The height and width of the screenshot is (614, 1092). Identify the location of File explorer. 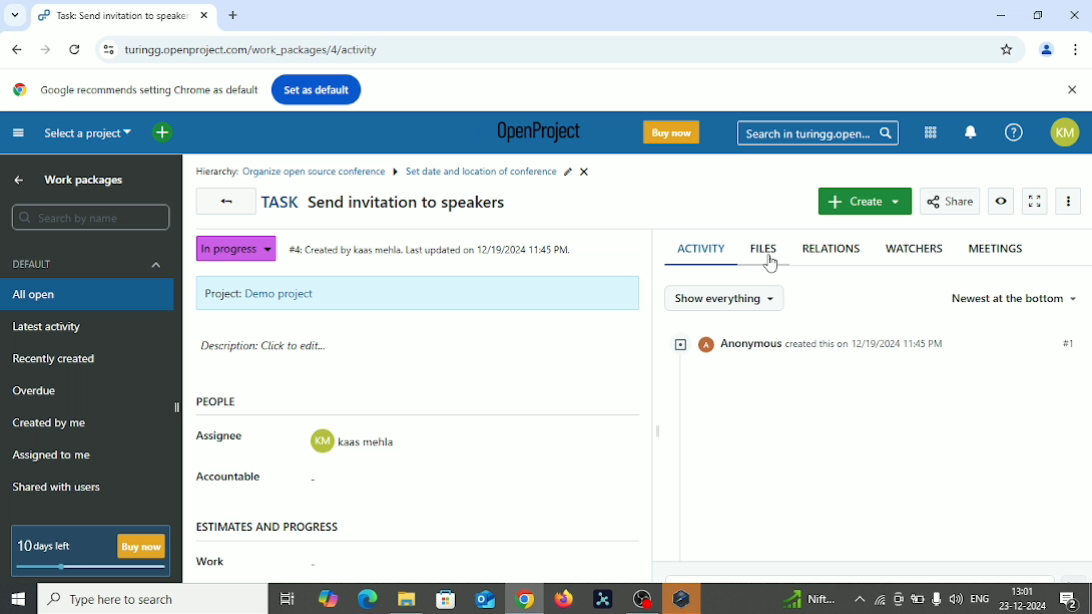
(405, 601).